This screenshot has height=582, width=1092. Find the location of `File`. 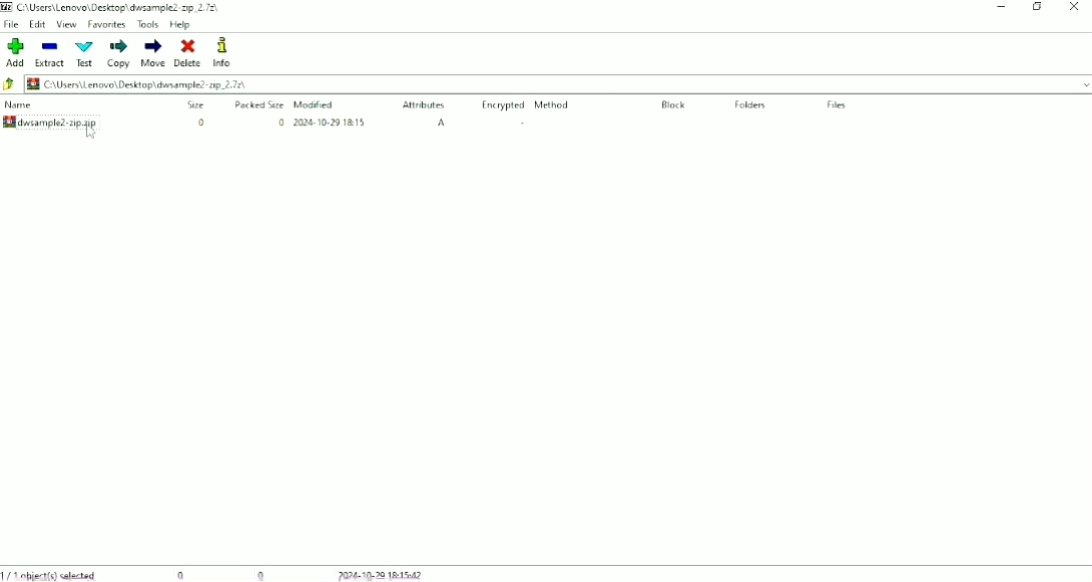

File is located at coordinates (12, 23).